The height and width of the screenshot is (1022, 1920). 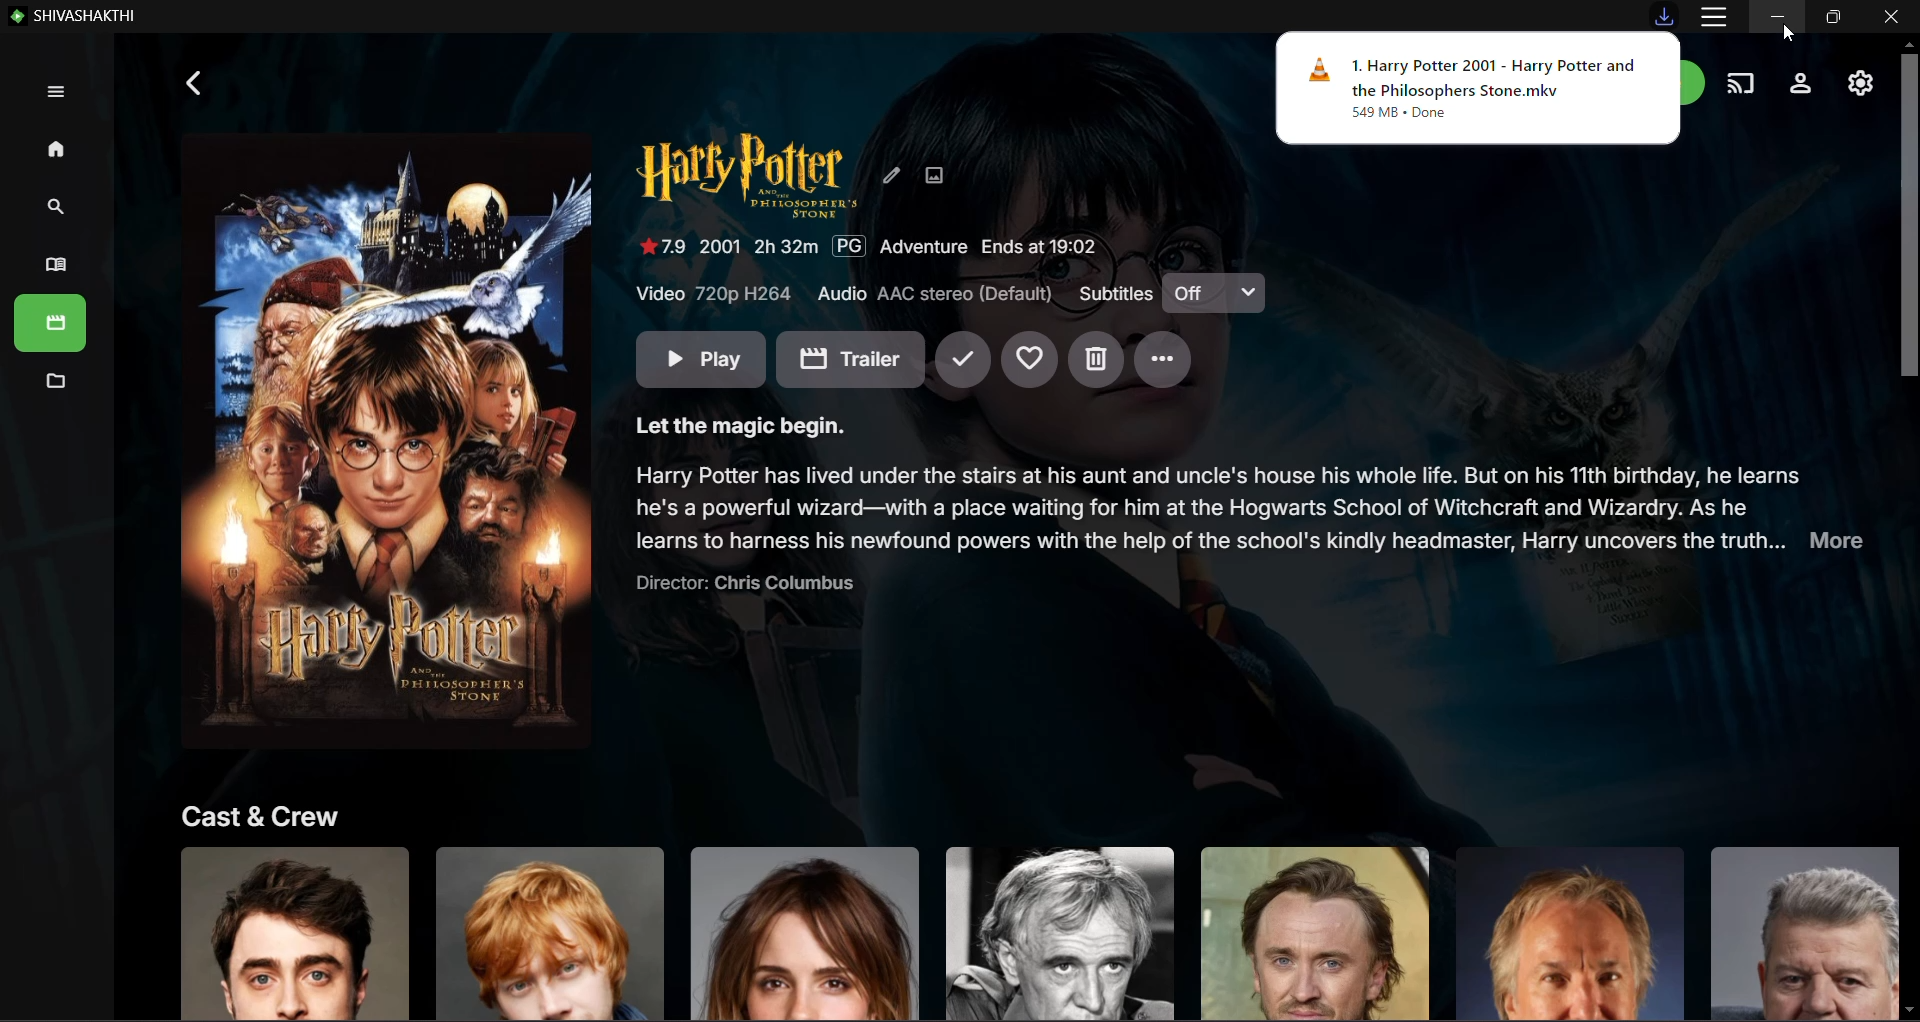 What do you see at coordinates (1797, 932) in the screenshot?
I see `Click to know more about actor` at bounding box center [1797, 932].